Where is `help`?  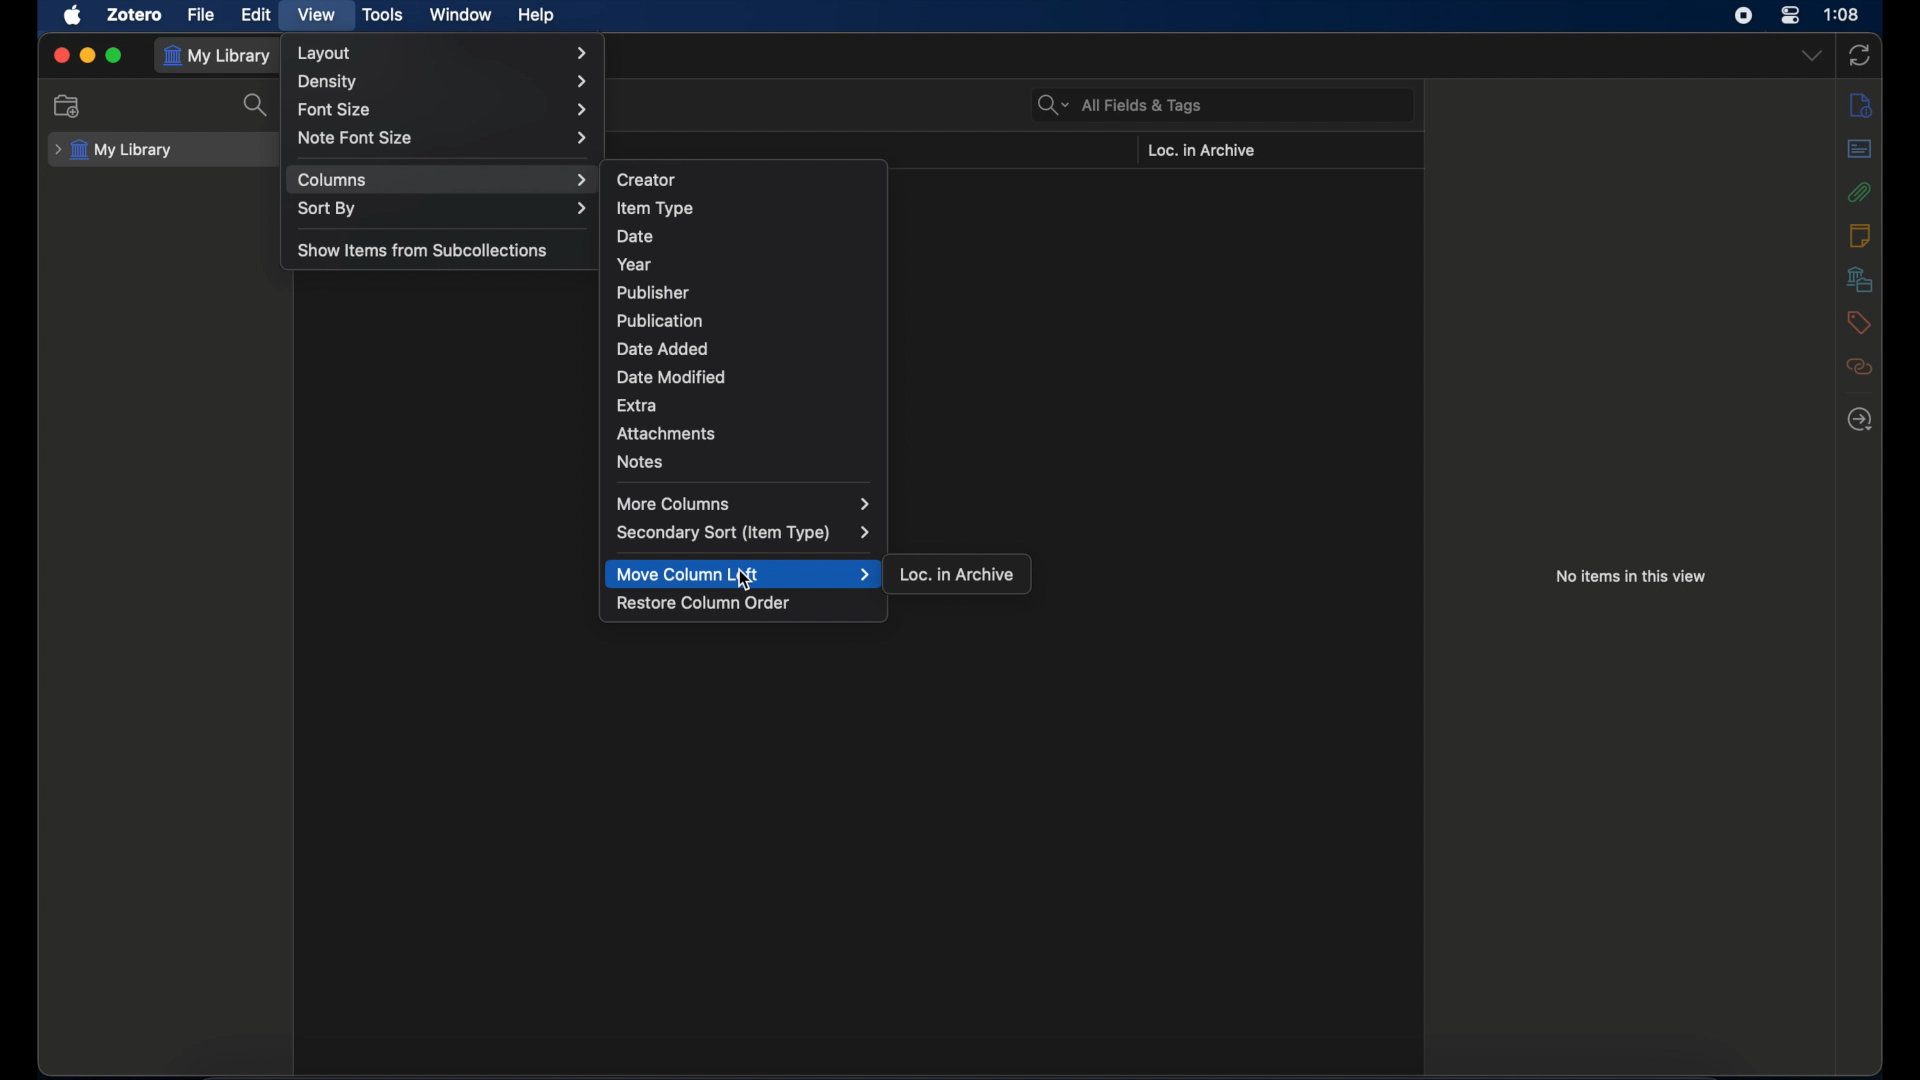 help is located at coordinates (536, 16).